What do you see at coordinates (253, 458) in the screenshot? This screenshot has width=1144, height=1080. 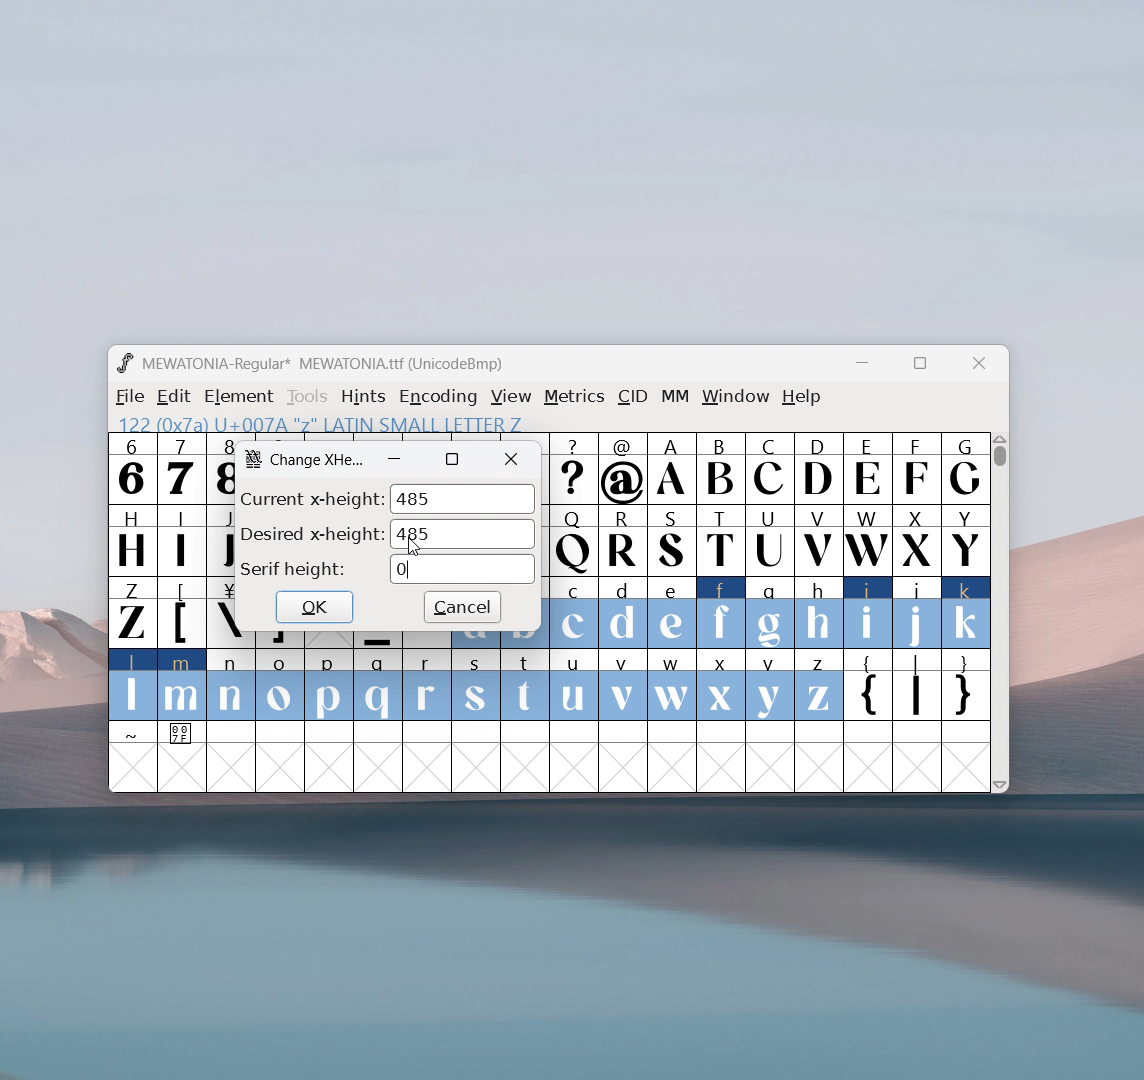 I see `logo` at bounding box center [253, 458].